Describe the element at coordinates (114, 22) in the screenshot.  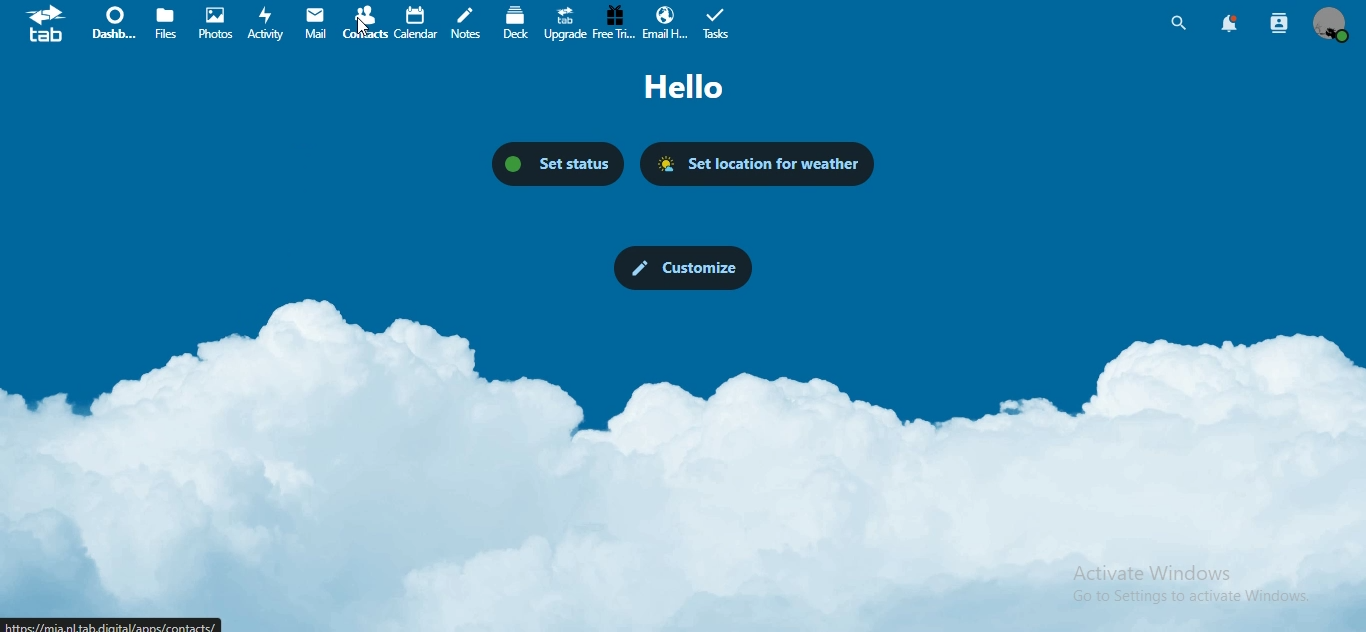
I see `dashboard` at that location.